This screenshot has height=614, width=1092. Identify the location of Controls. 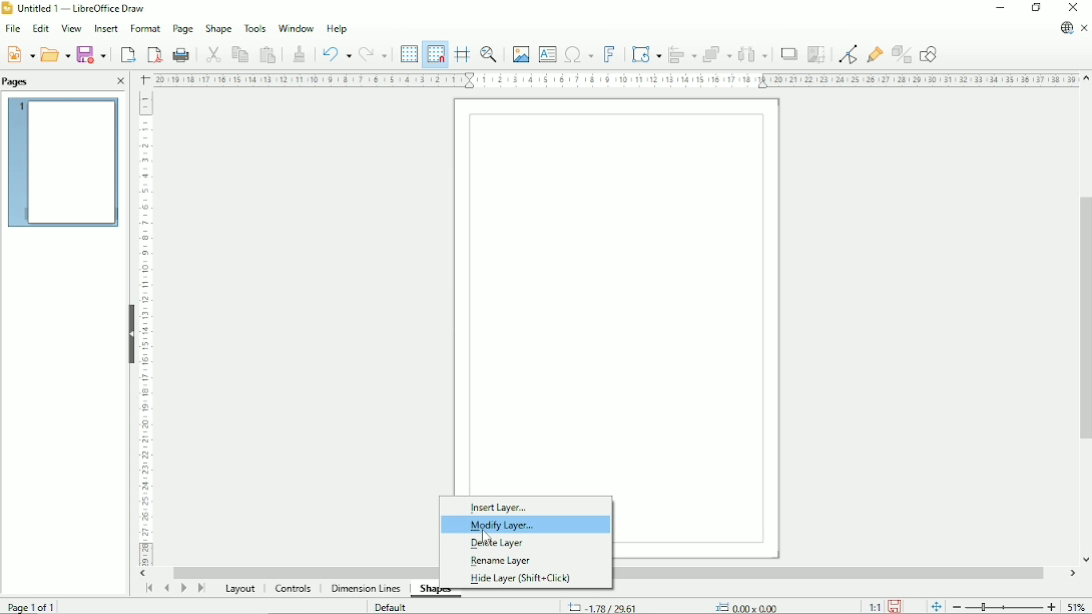
(296, 590).